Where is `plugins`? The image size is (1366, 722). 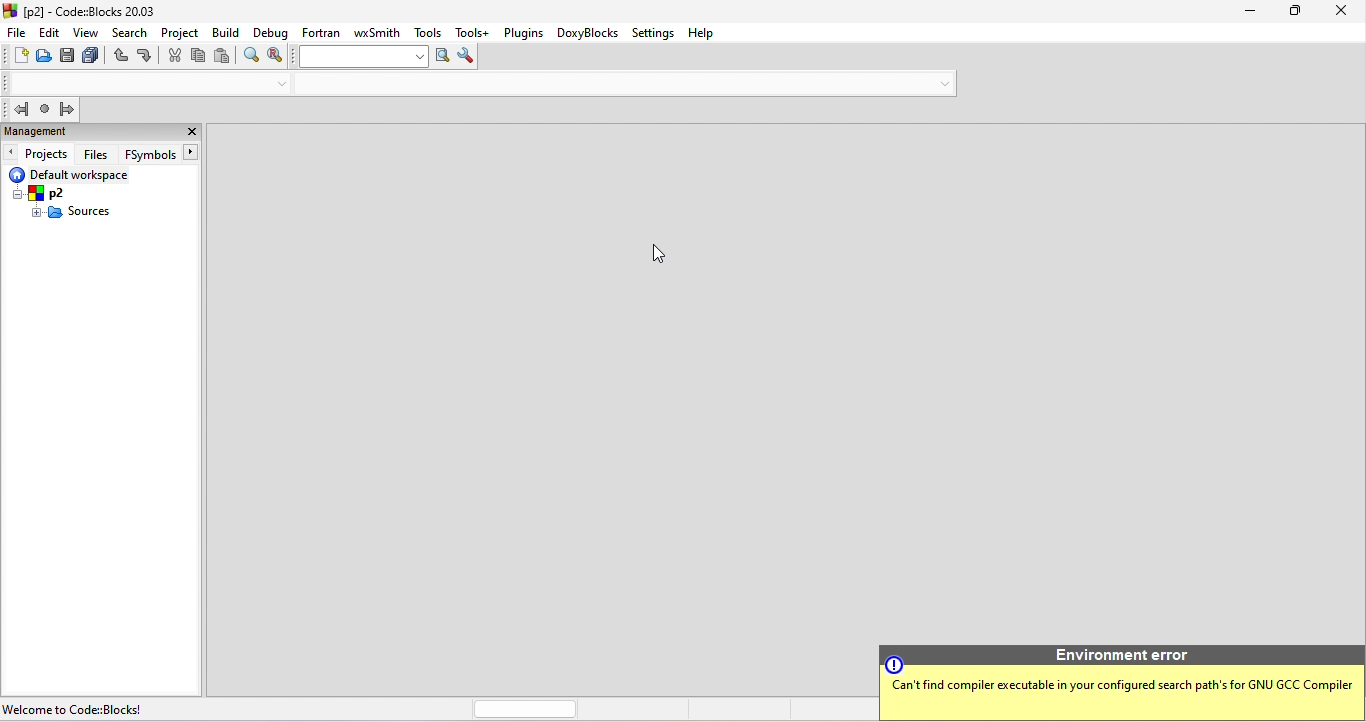 plugins is located at coordinates (524, 35).